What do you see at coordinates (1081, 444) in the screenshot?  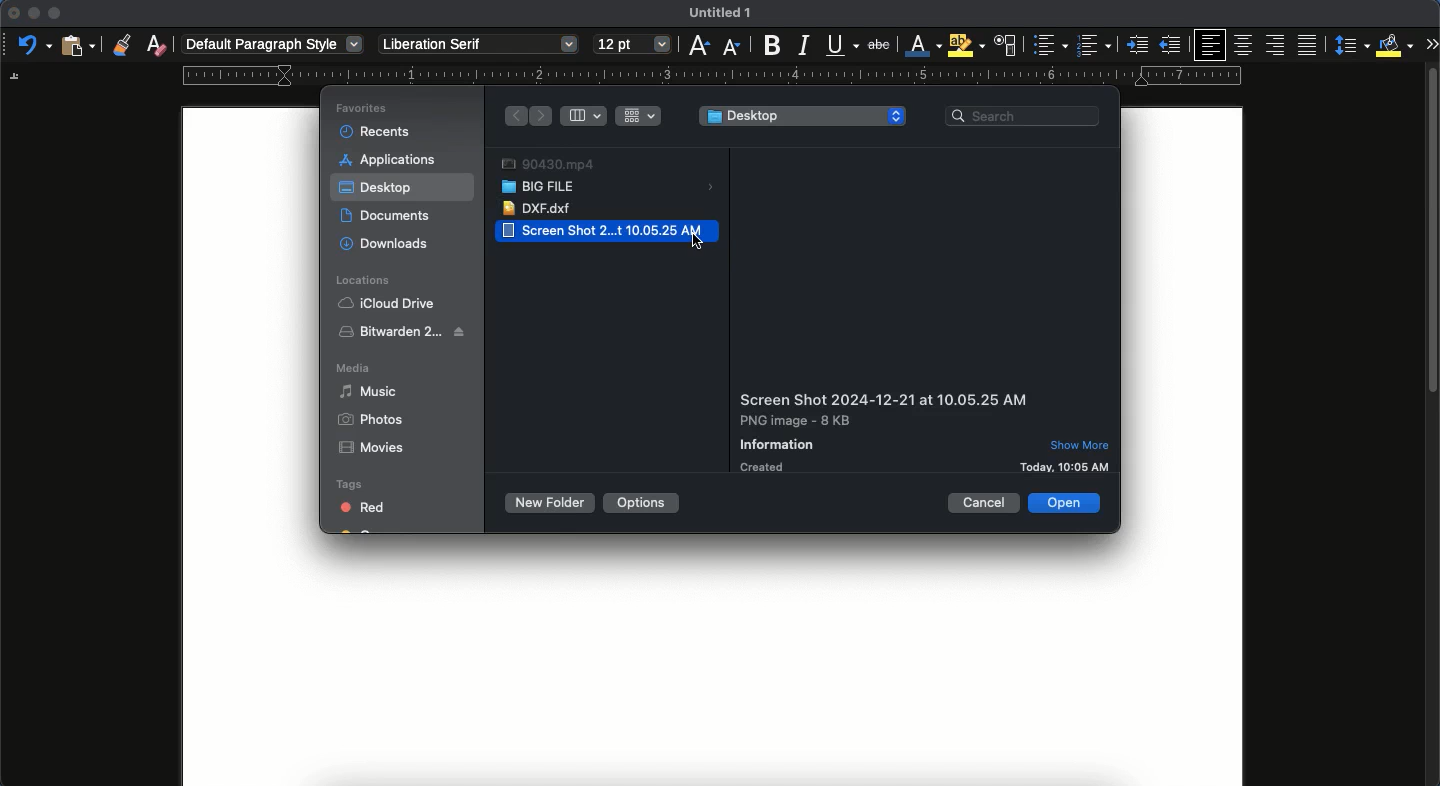 I see `show more` at bounding box center [1081, 444].